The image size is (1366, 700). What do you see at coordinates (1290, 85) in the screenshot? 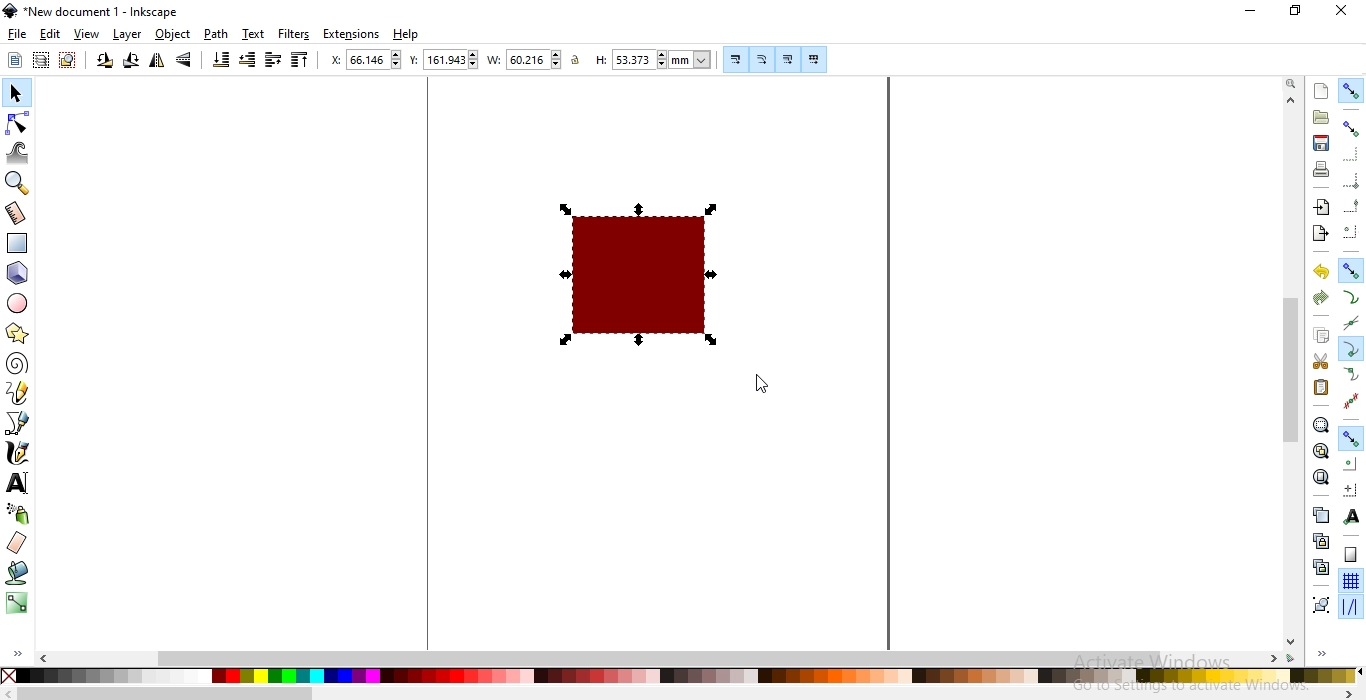
I see `zoom` at bounding box center [1290, 85].